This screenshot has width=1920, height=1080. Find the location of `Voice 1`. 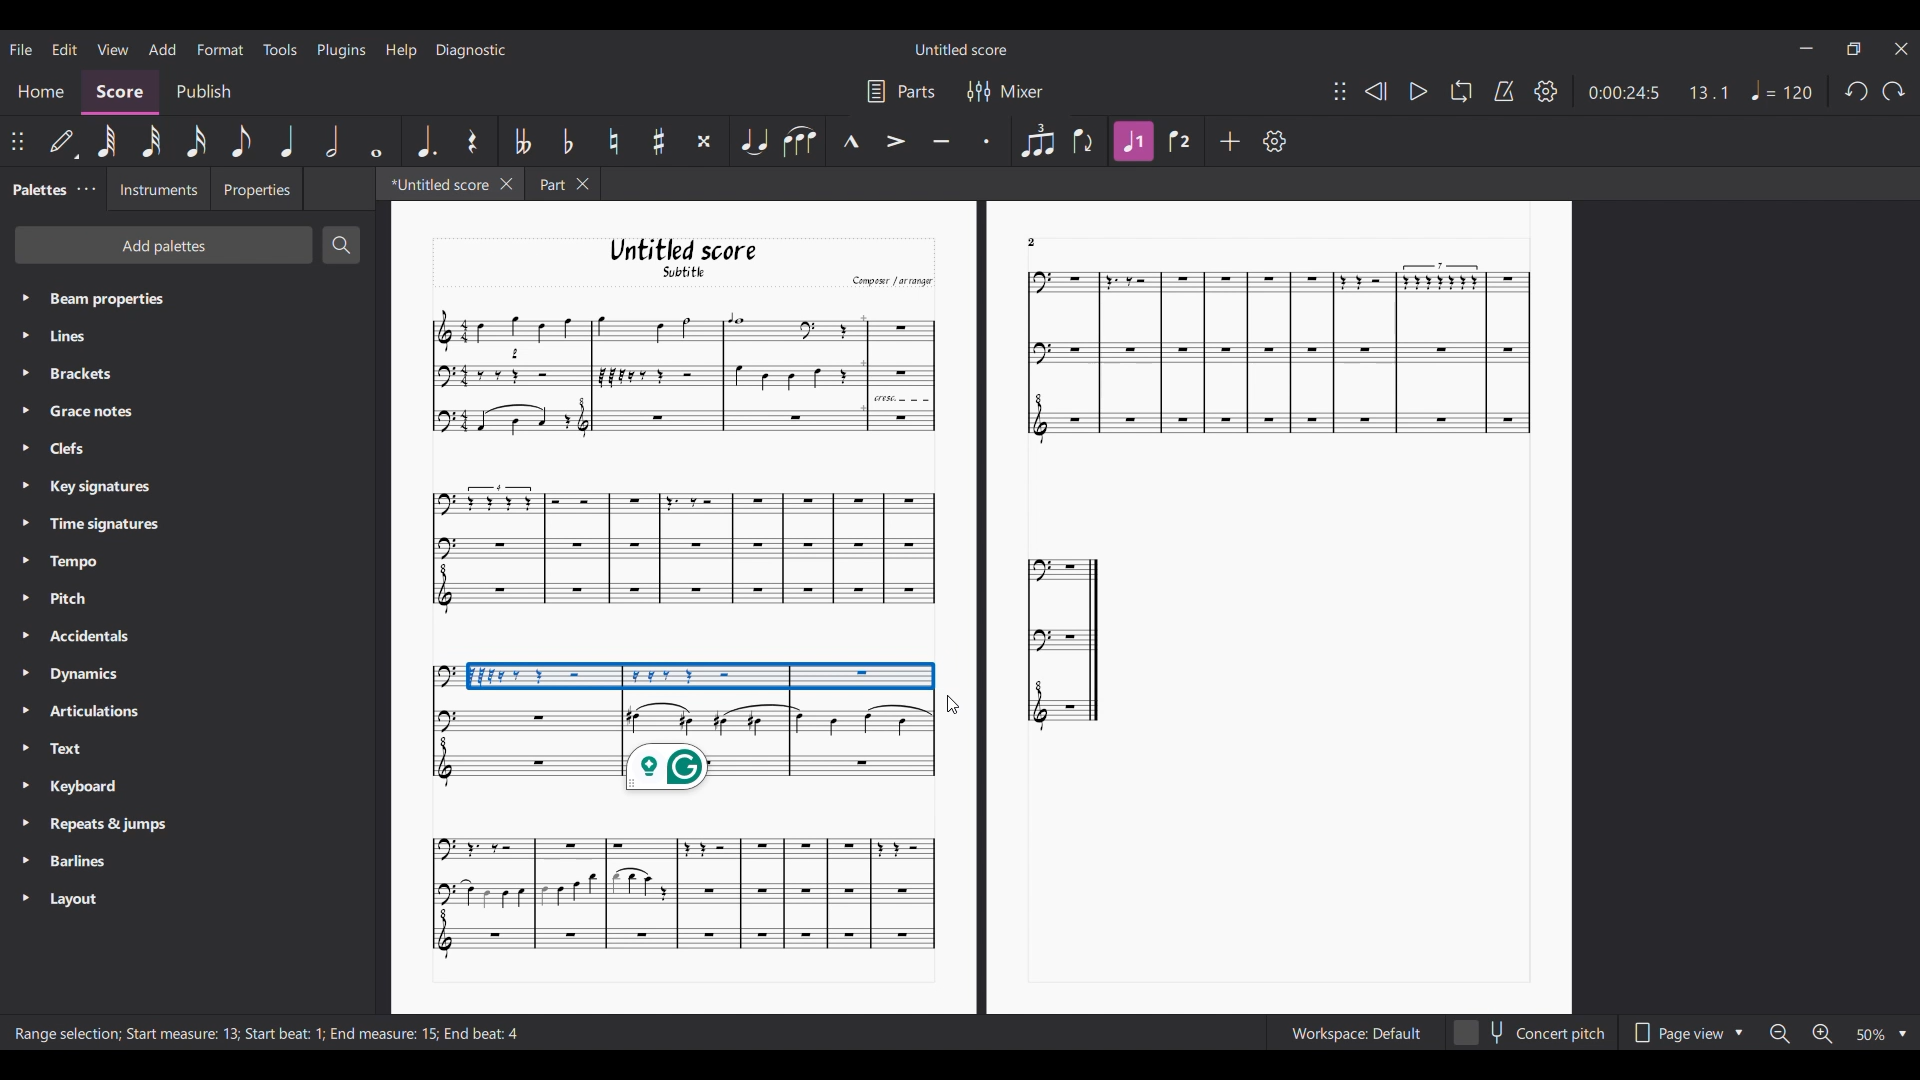

Voice 1 is located at coordinates (1132, 141).